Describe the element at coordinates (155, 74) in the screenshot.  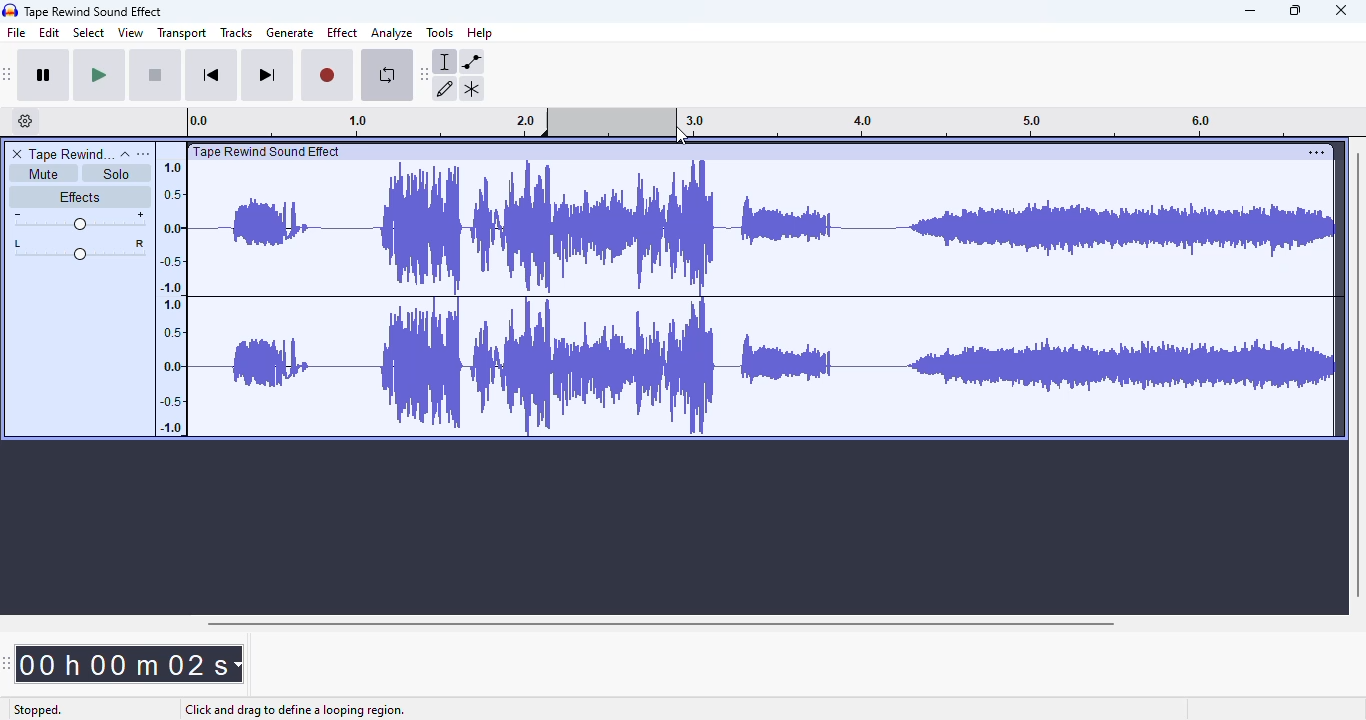
I see `stop` at that location.